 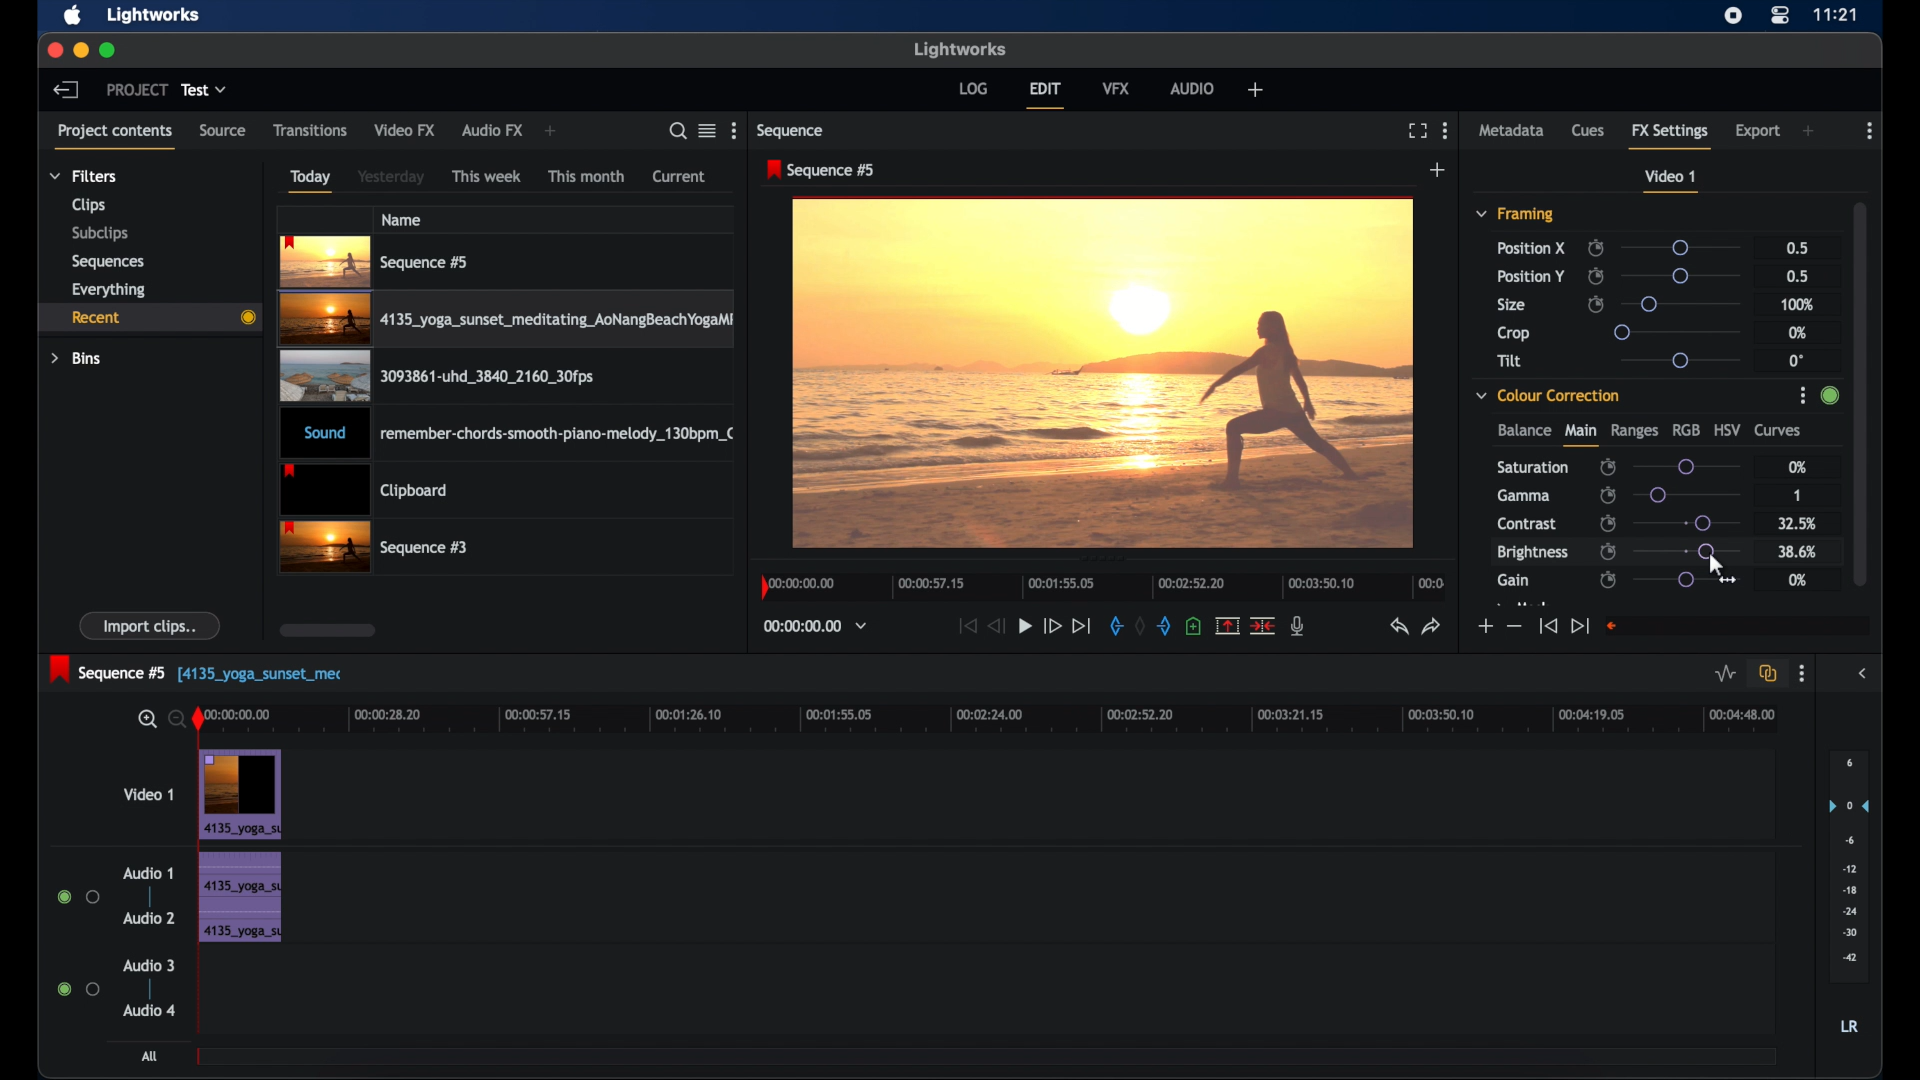 I want to click on options, so click(x=1796, y=398).